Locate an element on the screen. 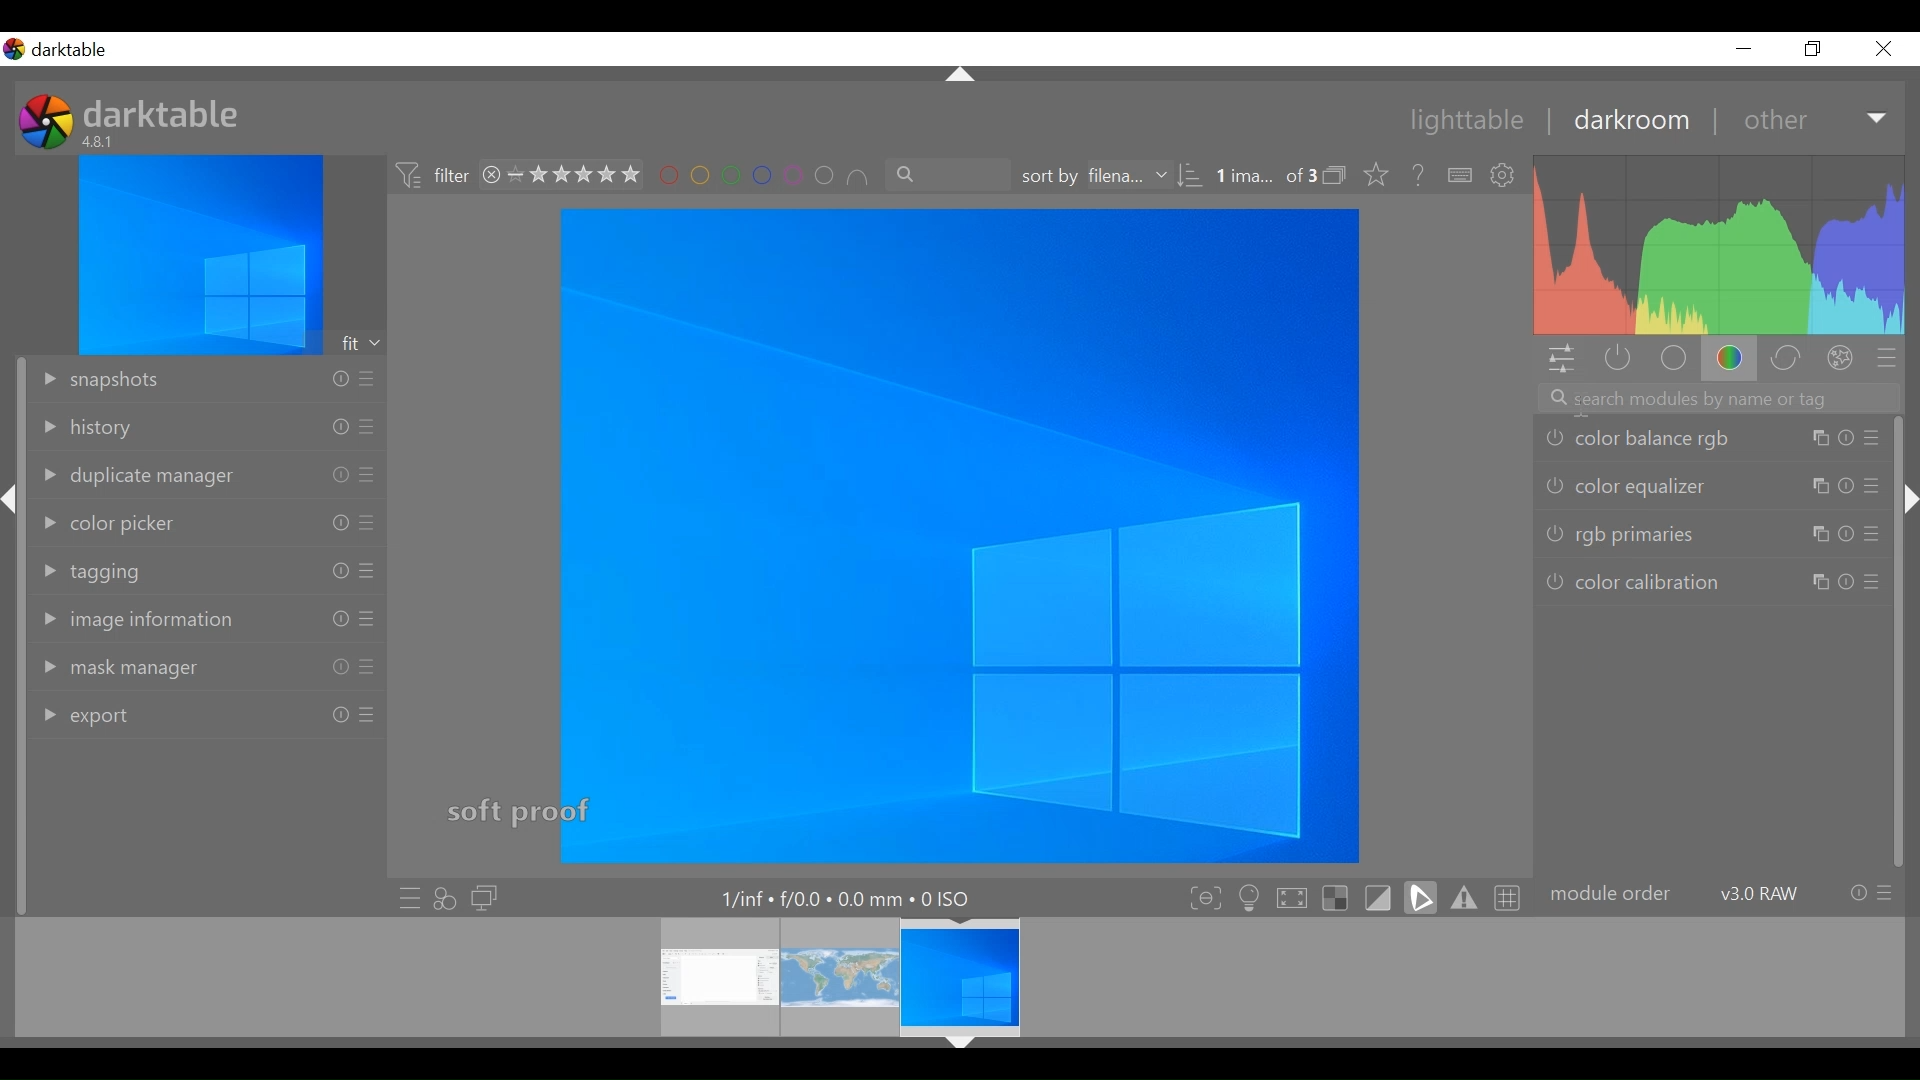 This screenshot has height=1080, width=1920. quick access to presets is located at coordinates (403, 897).